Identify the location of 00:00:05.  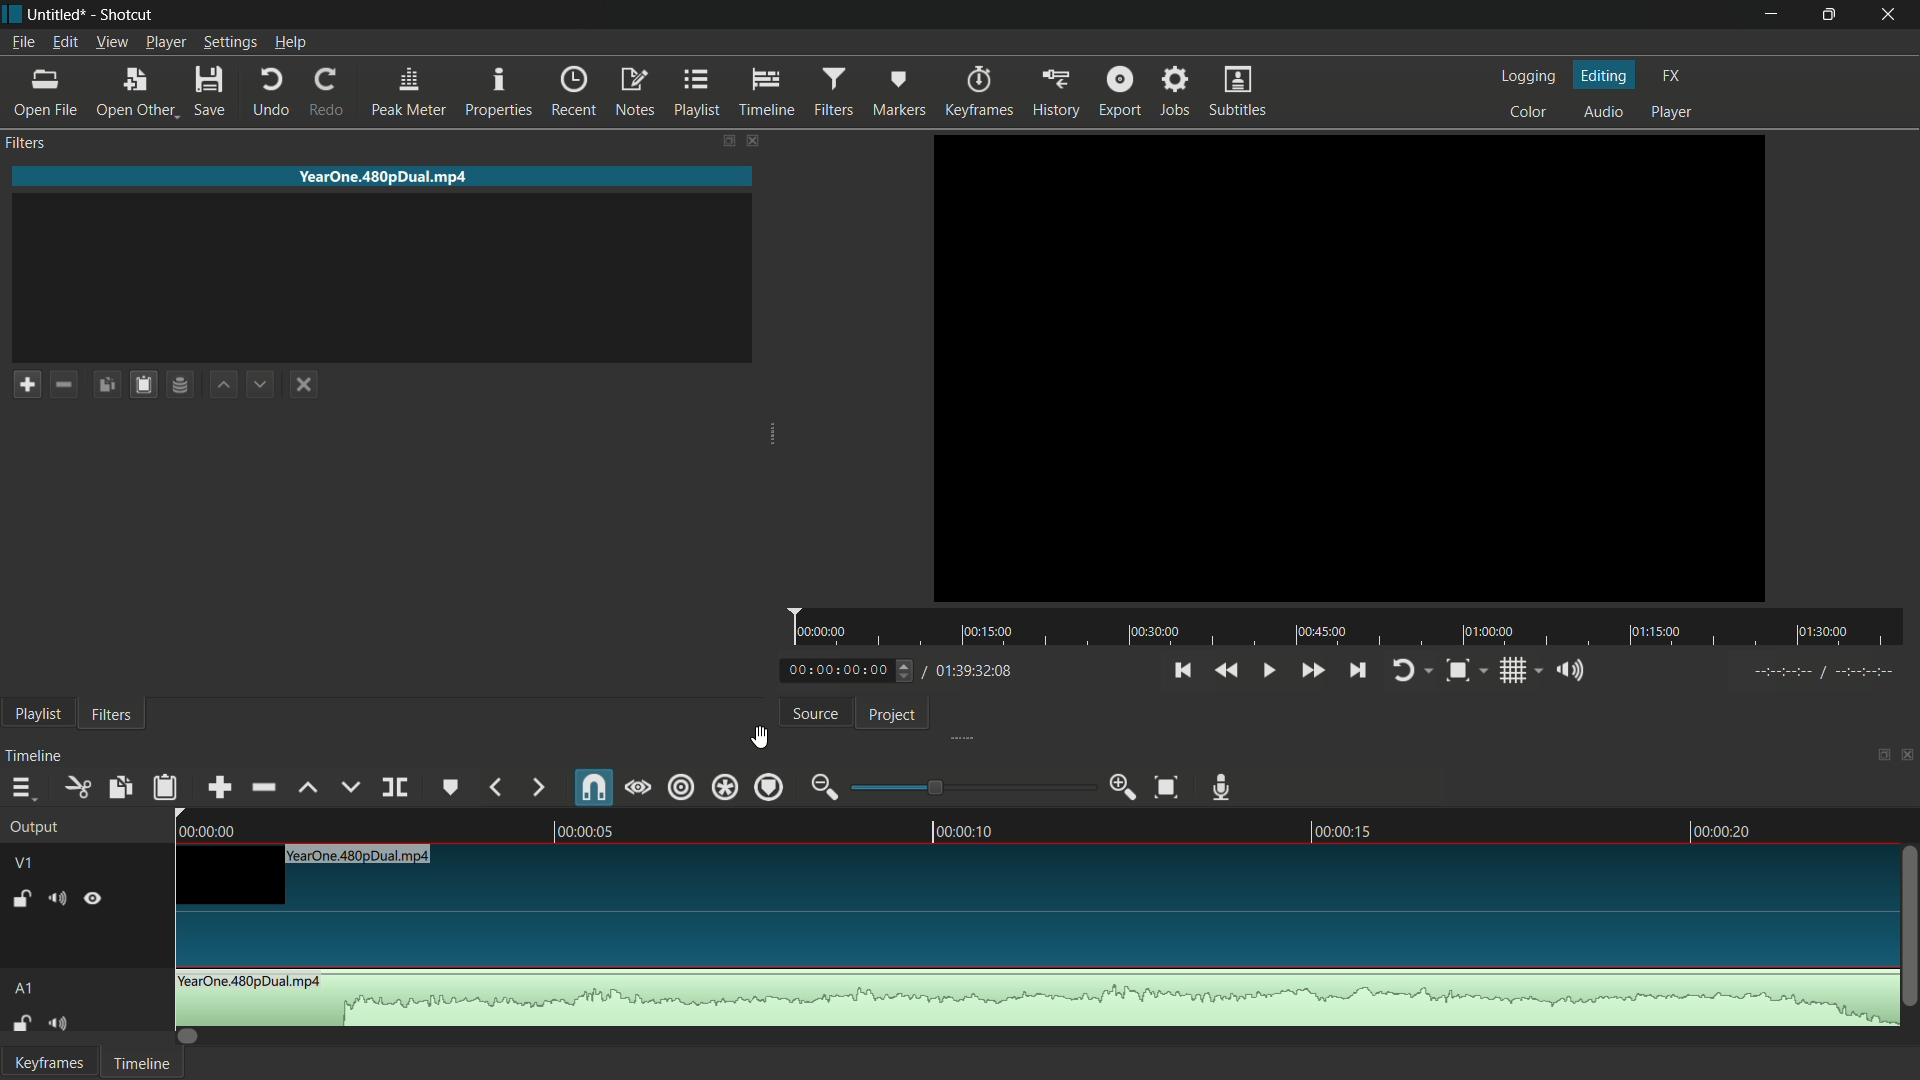
(596, 830).